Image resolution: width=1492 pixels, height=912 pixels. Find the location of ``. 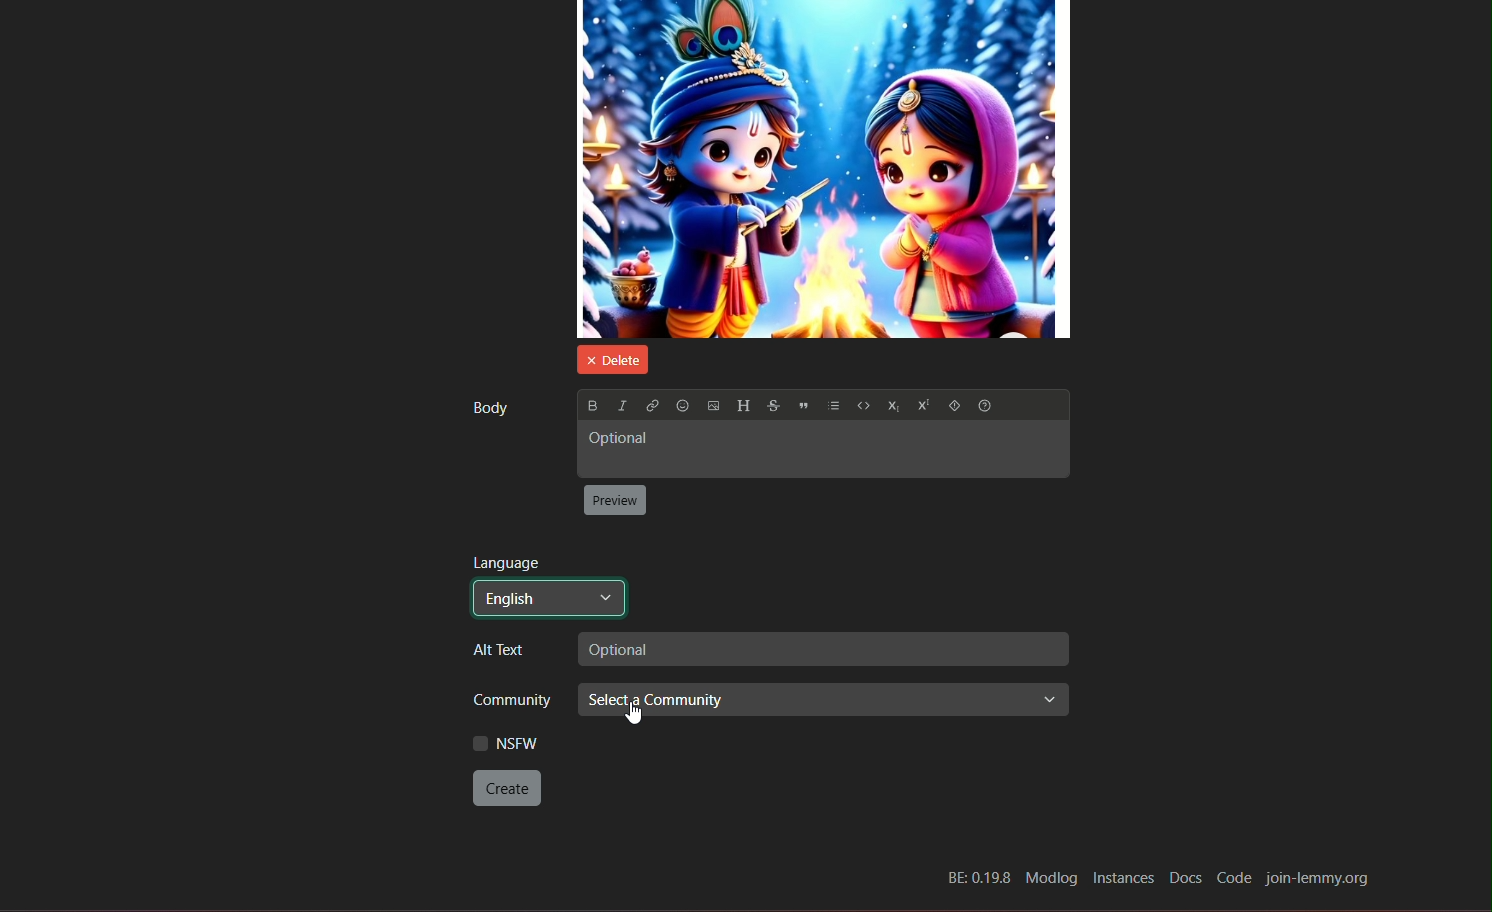

 is located at coordinates (953, 407).